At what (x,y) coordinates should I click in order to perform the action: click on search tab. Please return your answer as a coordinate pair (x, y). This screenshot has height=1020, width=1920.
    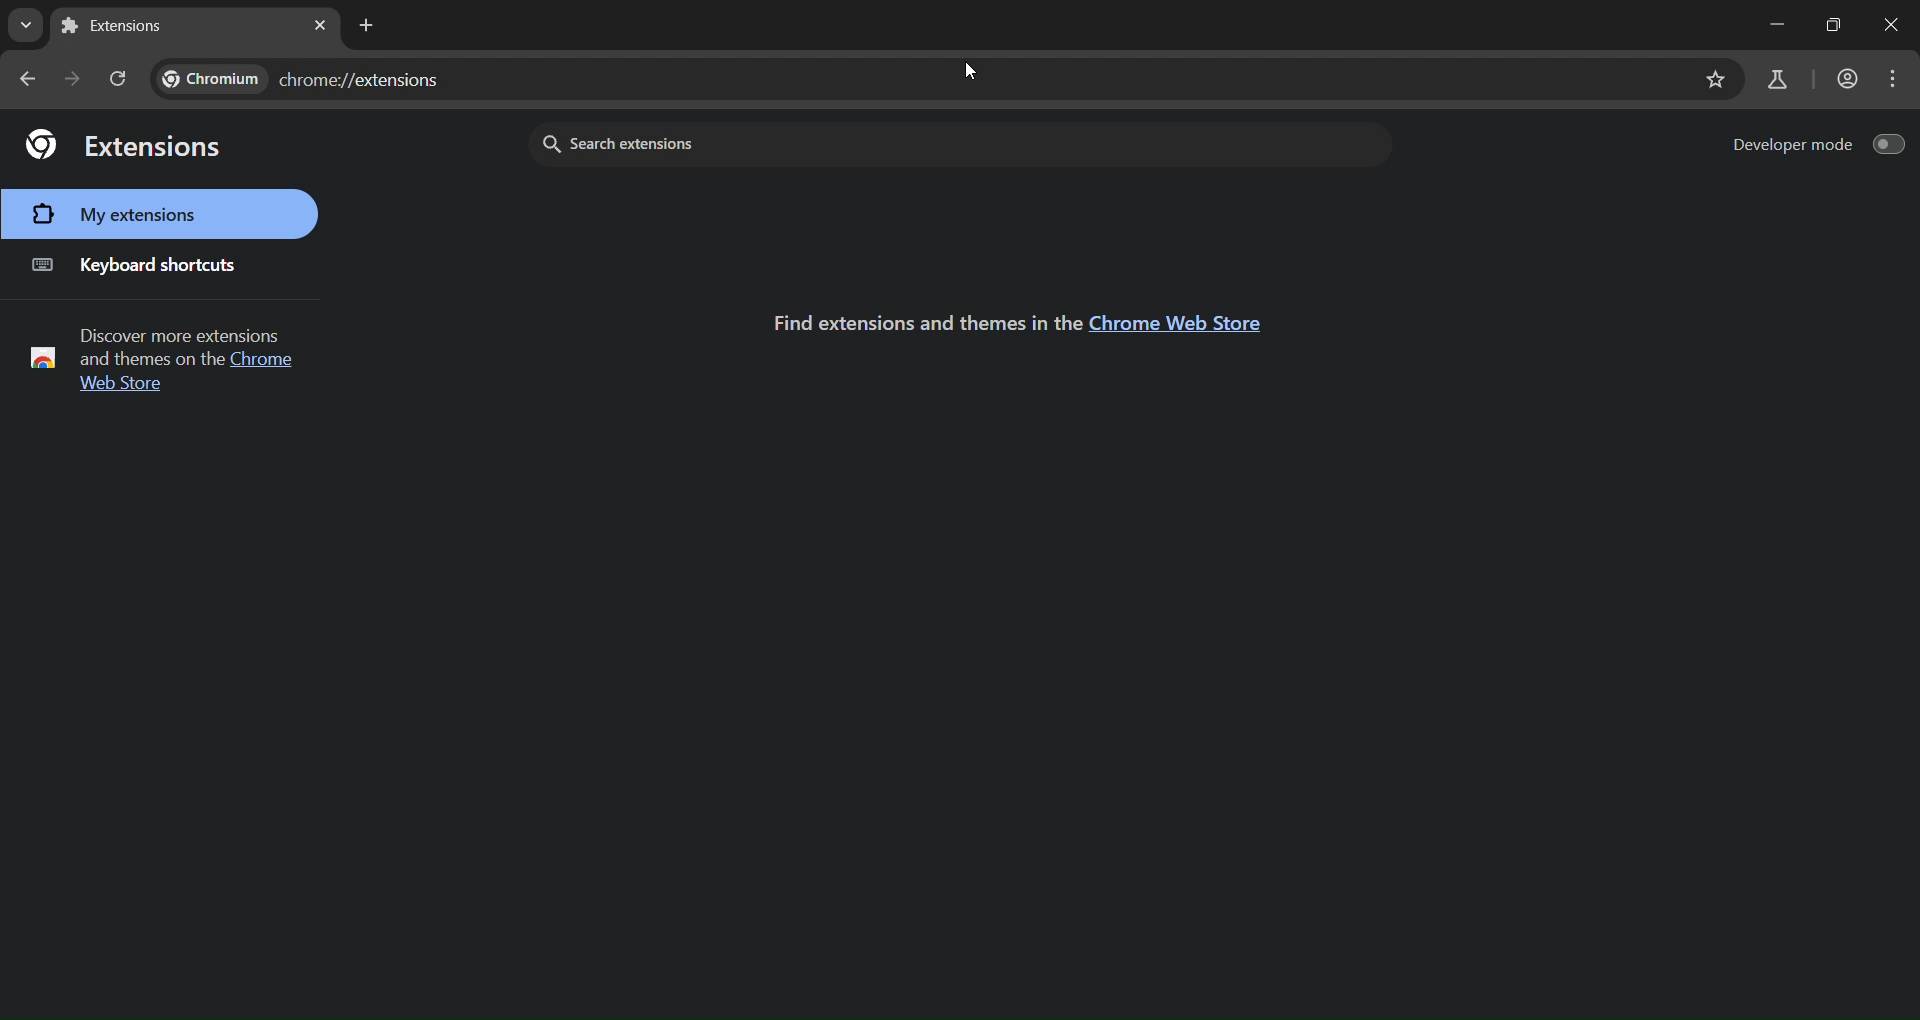
    Looking at the image, I should click on (22, 23).